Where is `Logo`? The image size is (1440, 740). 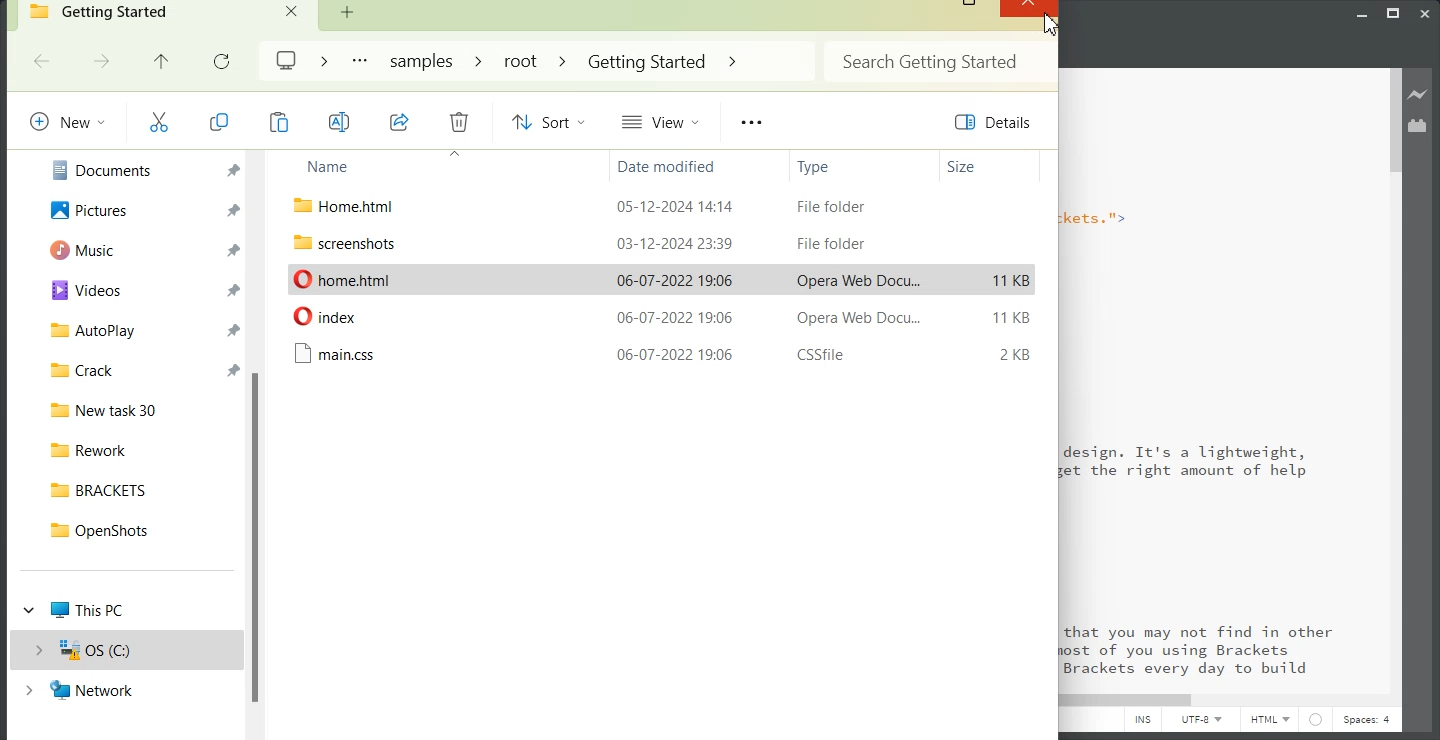
Logo is located at coordinates (288, 60).